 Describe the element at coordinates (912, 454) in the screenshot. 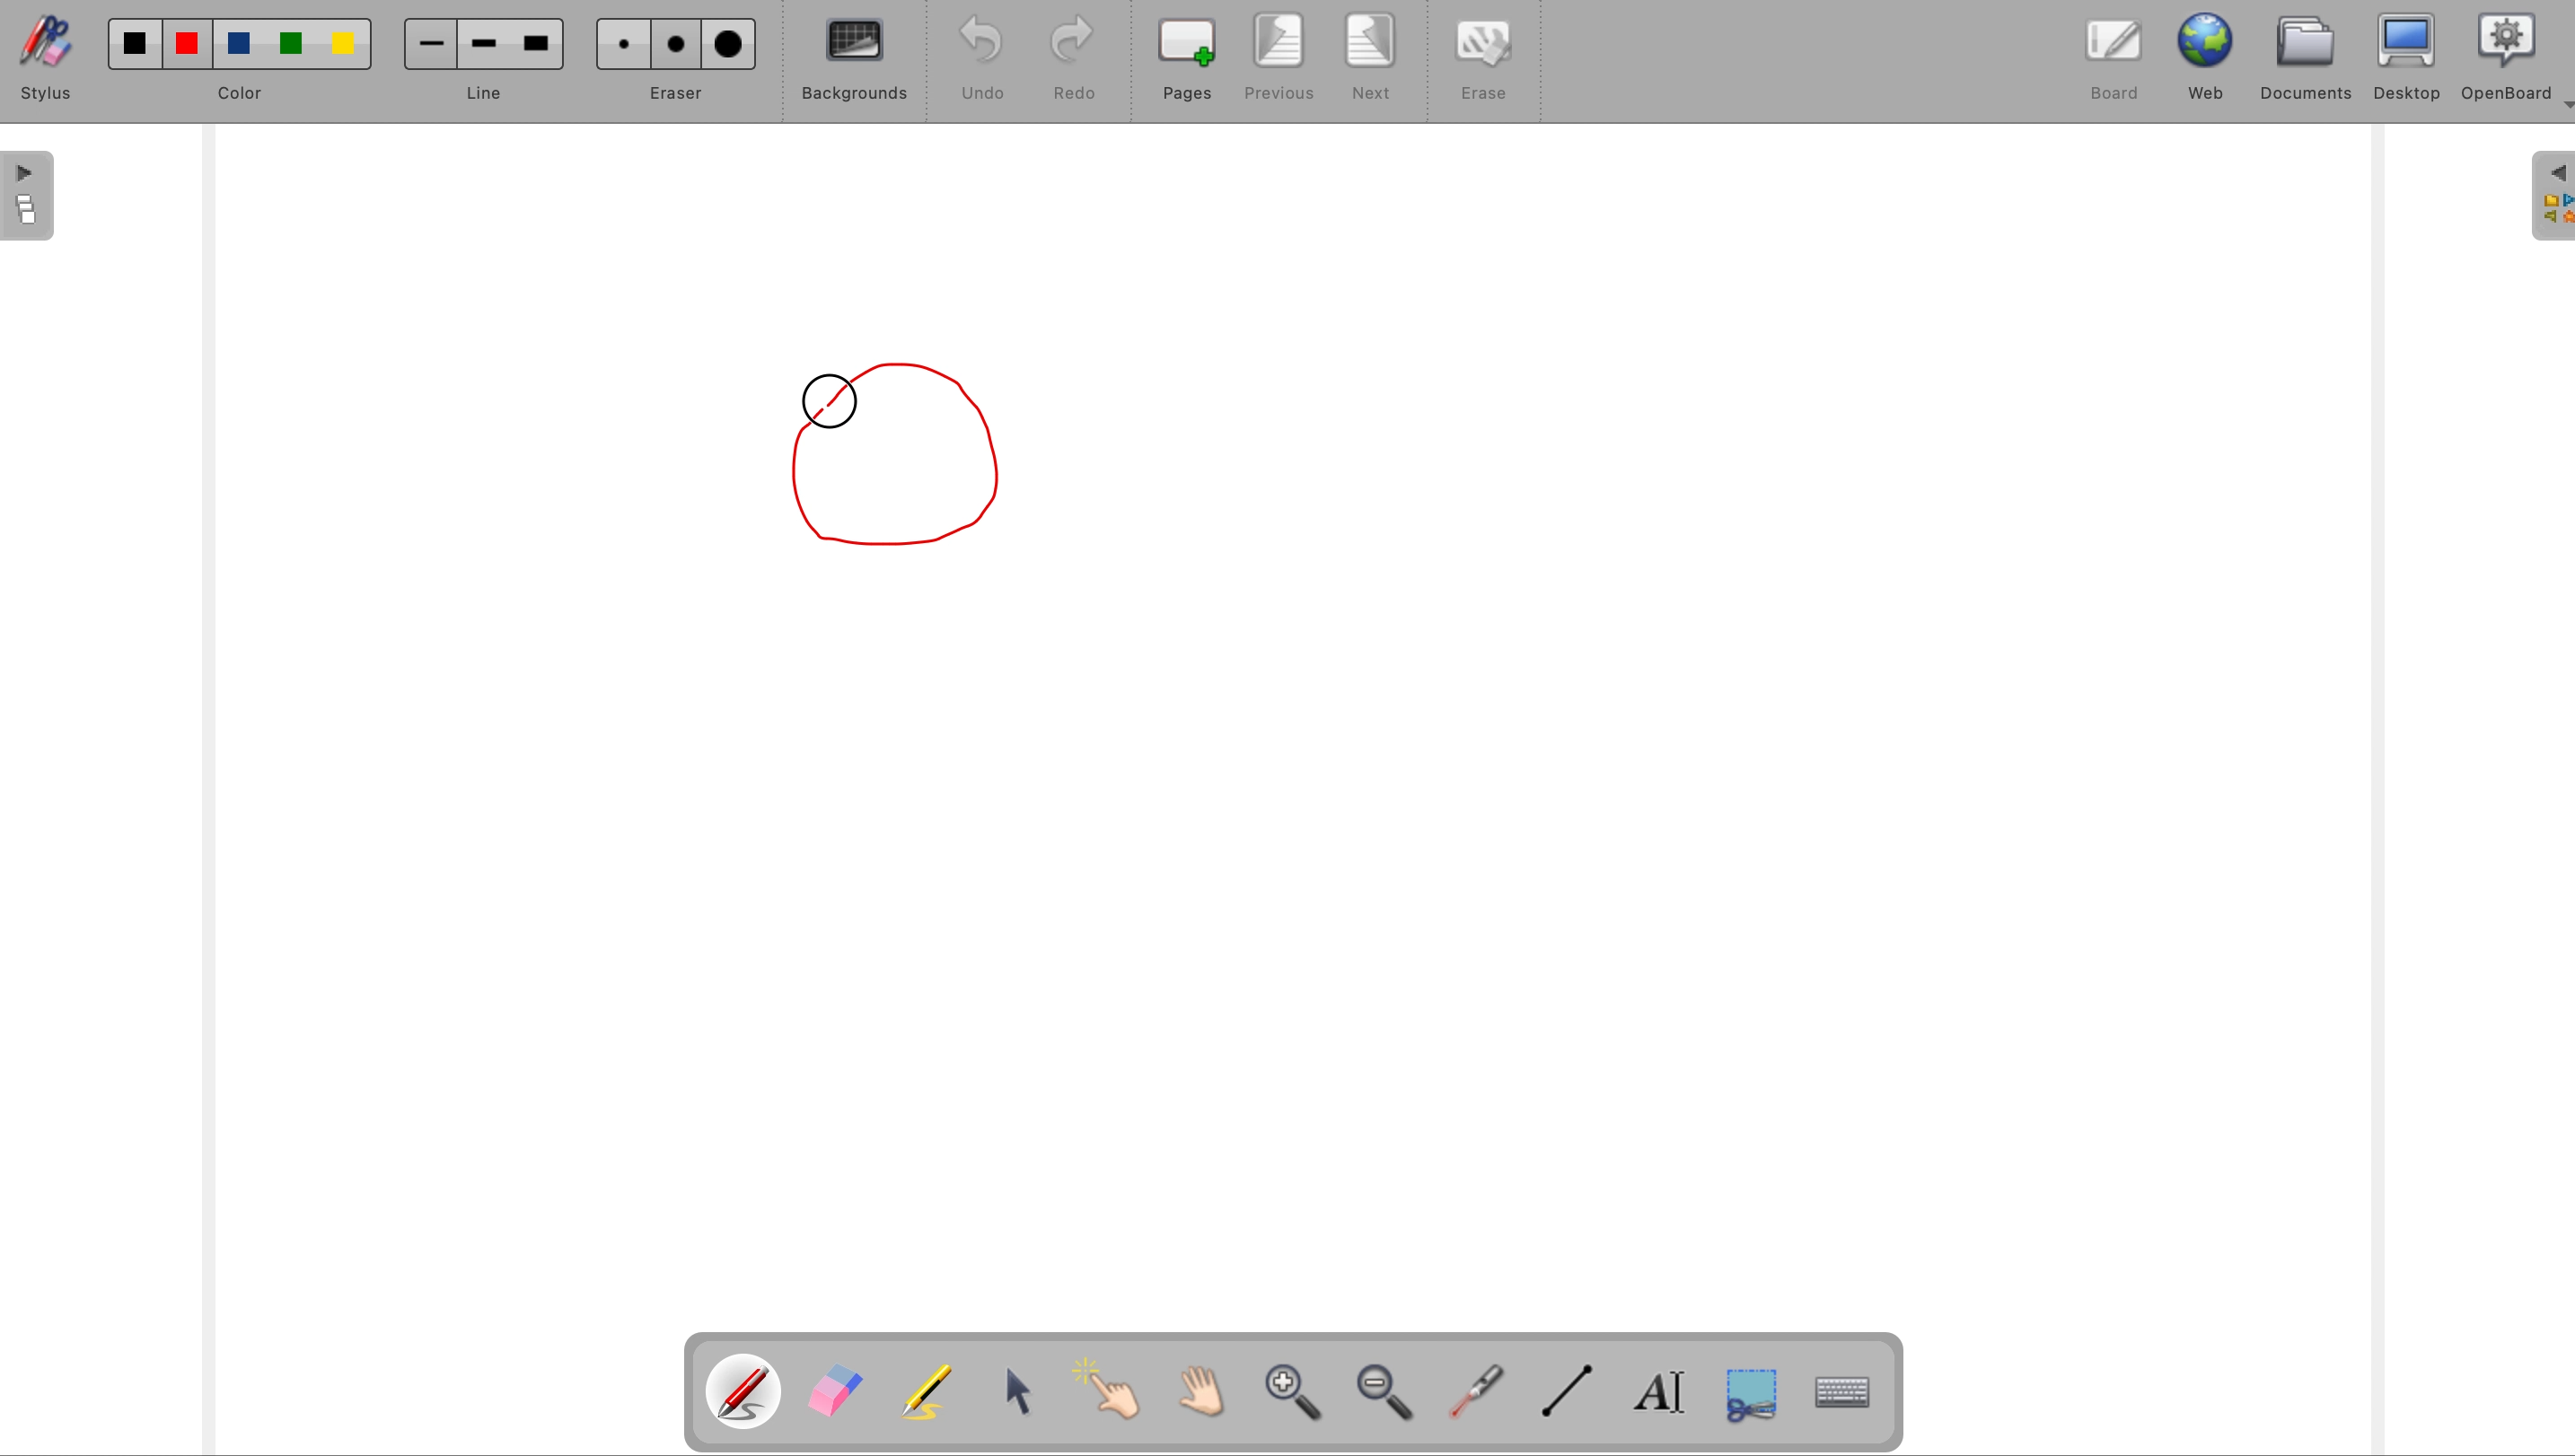

I see `draw shape` at that location.